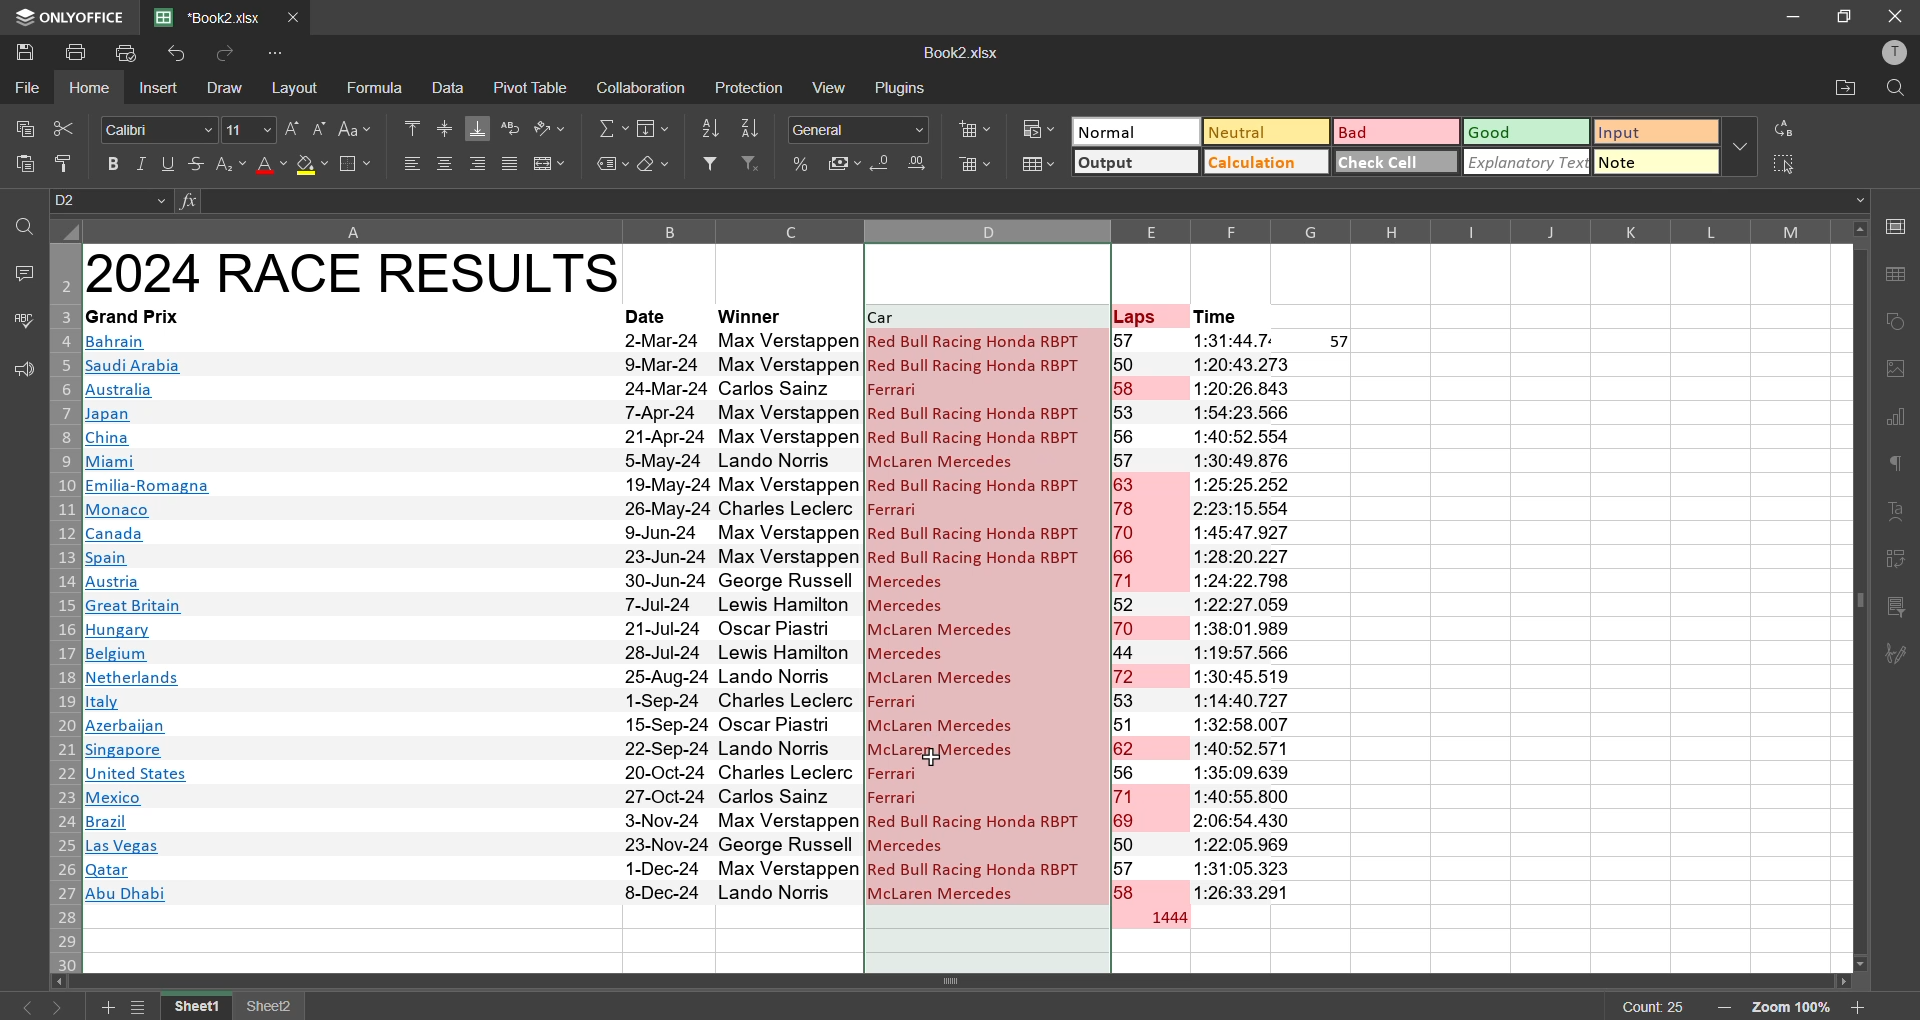 The width and height of the screenshot is (1920, 1020). Describe the element at coordinates (194, 162) in the screenshot. I see `strikethrough` at that location.